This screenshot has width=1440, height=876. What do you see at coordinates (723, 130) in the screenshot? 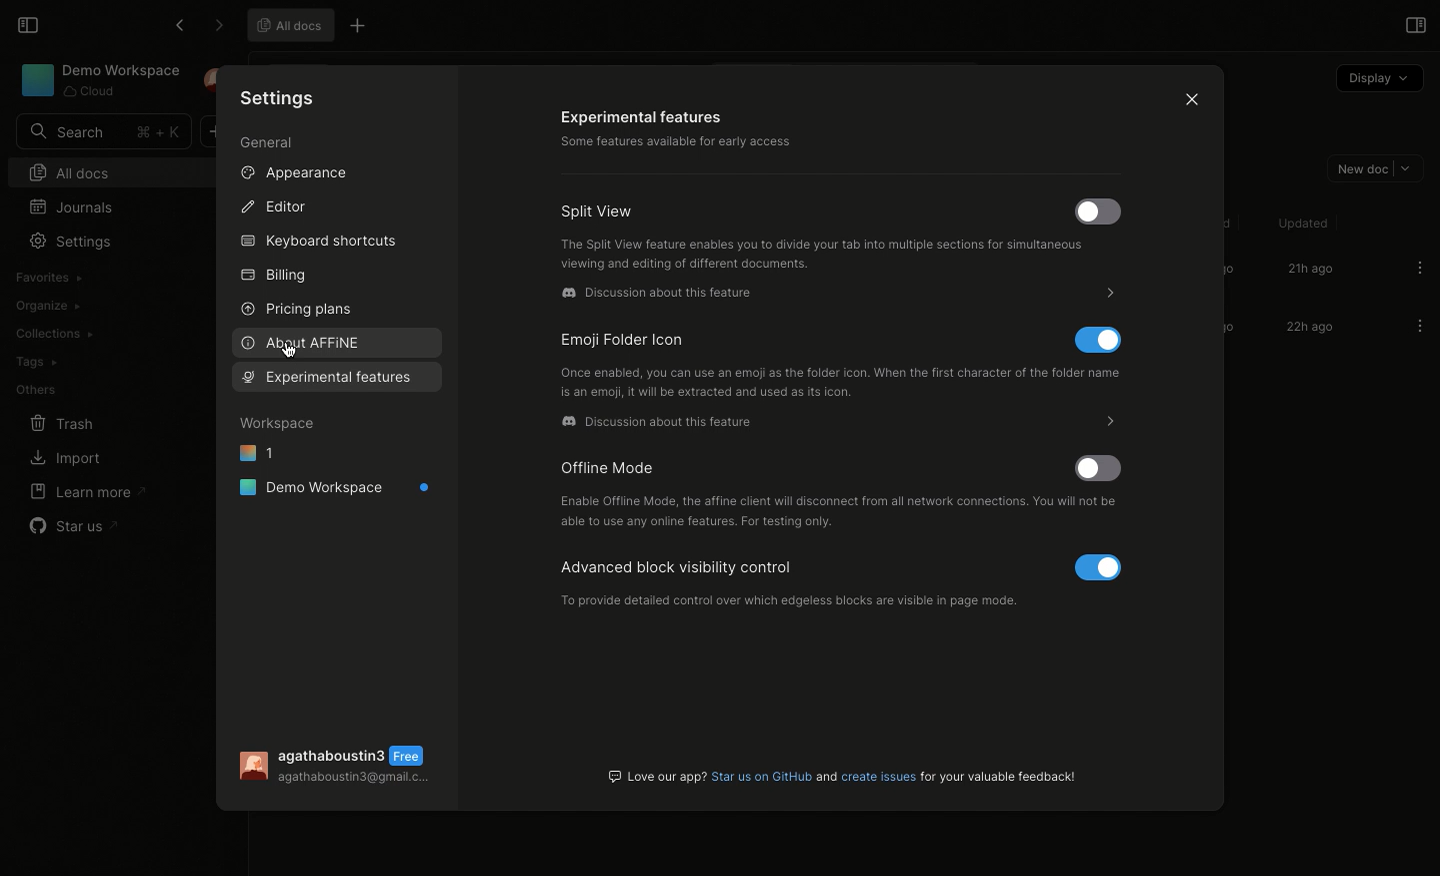
I see `Demo workspace settings` at bounding box center [723, 130].